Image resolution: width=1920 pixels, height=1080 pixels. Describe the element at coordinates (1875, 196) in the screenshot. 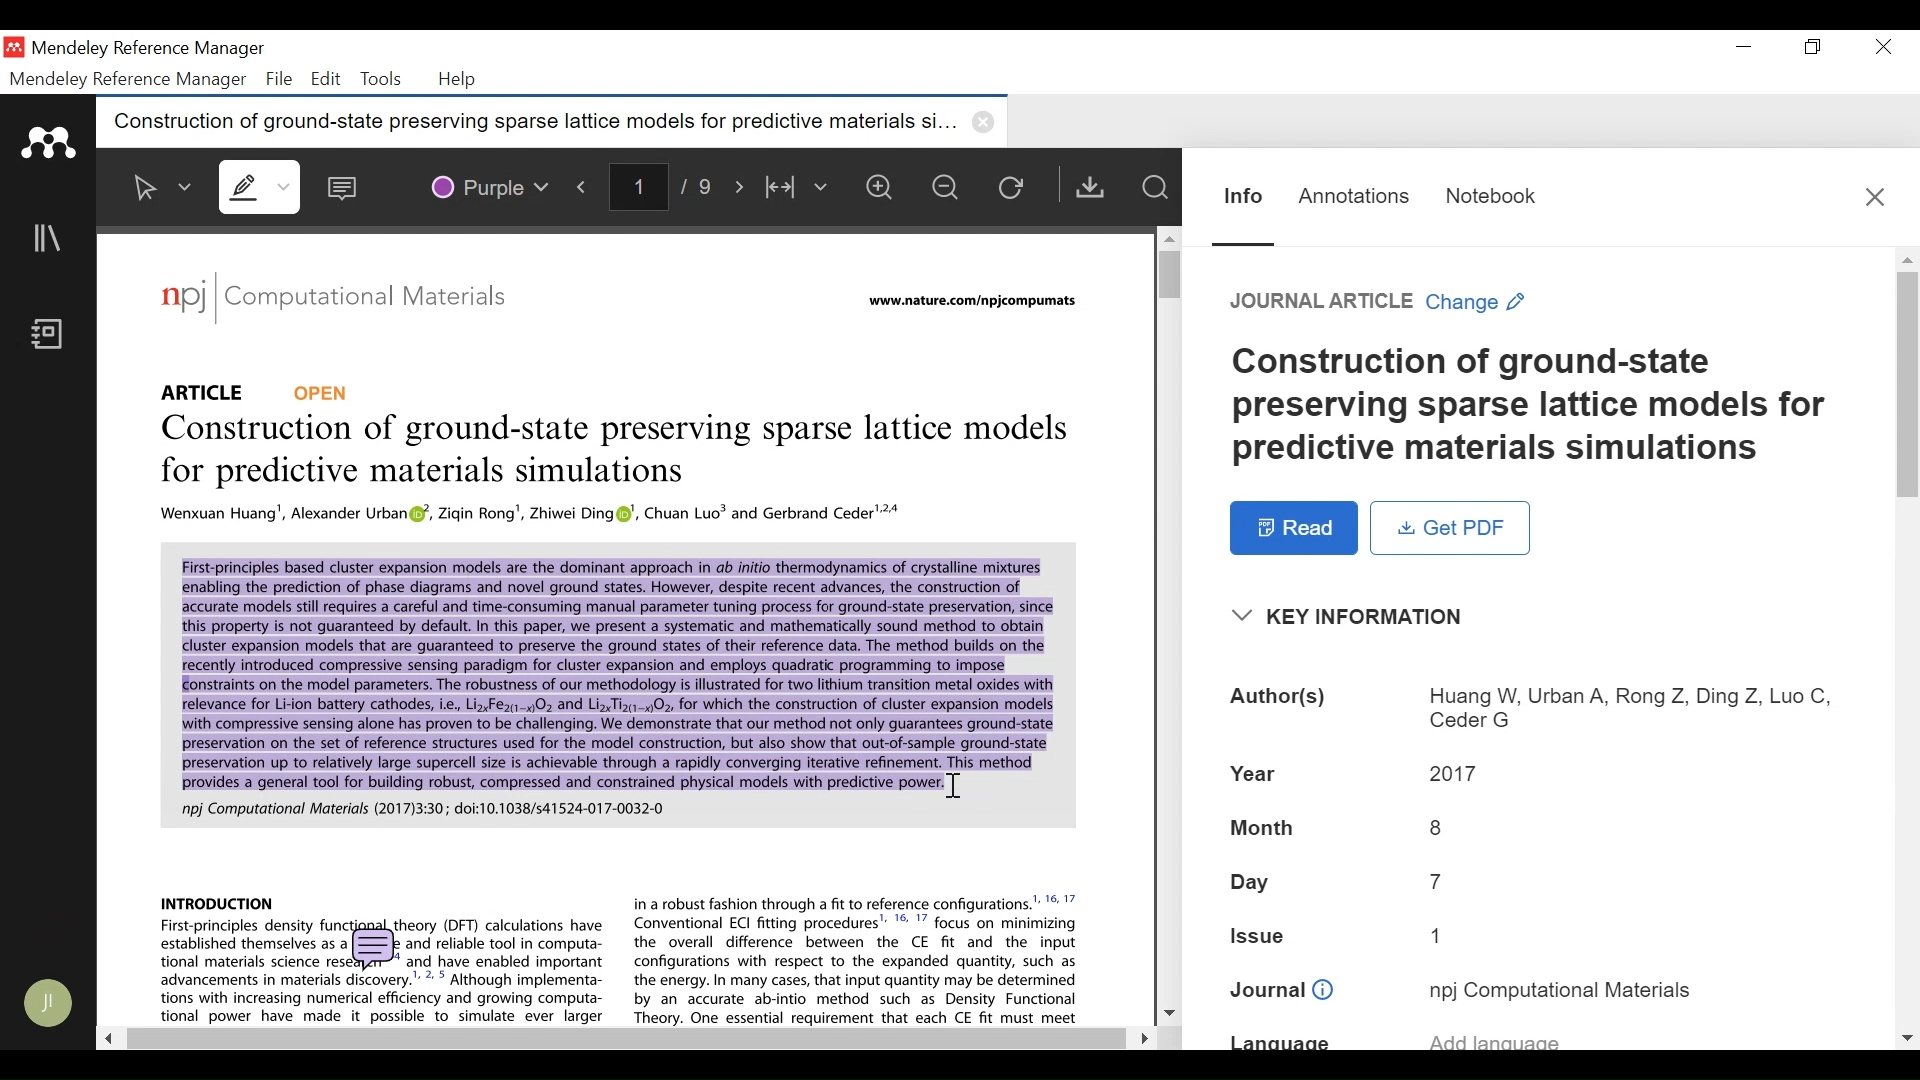

I see `Close` at that location.